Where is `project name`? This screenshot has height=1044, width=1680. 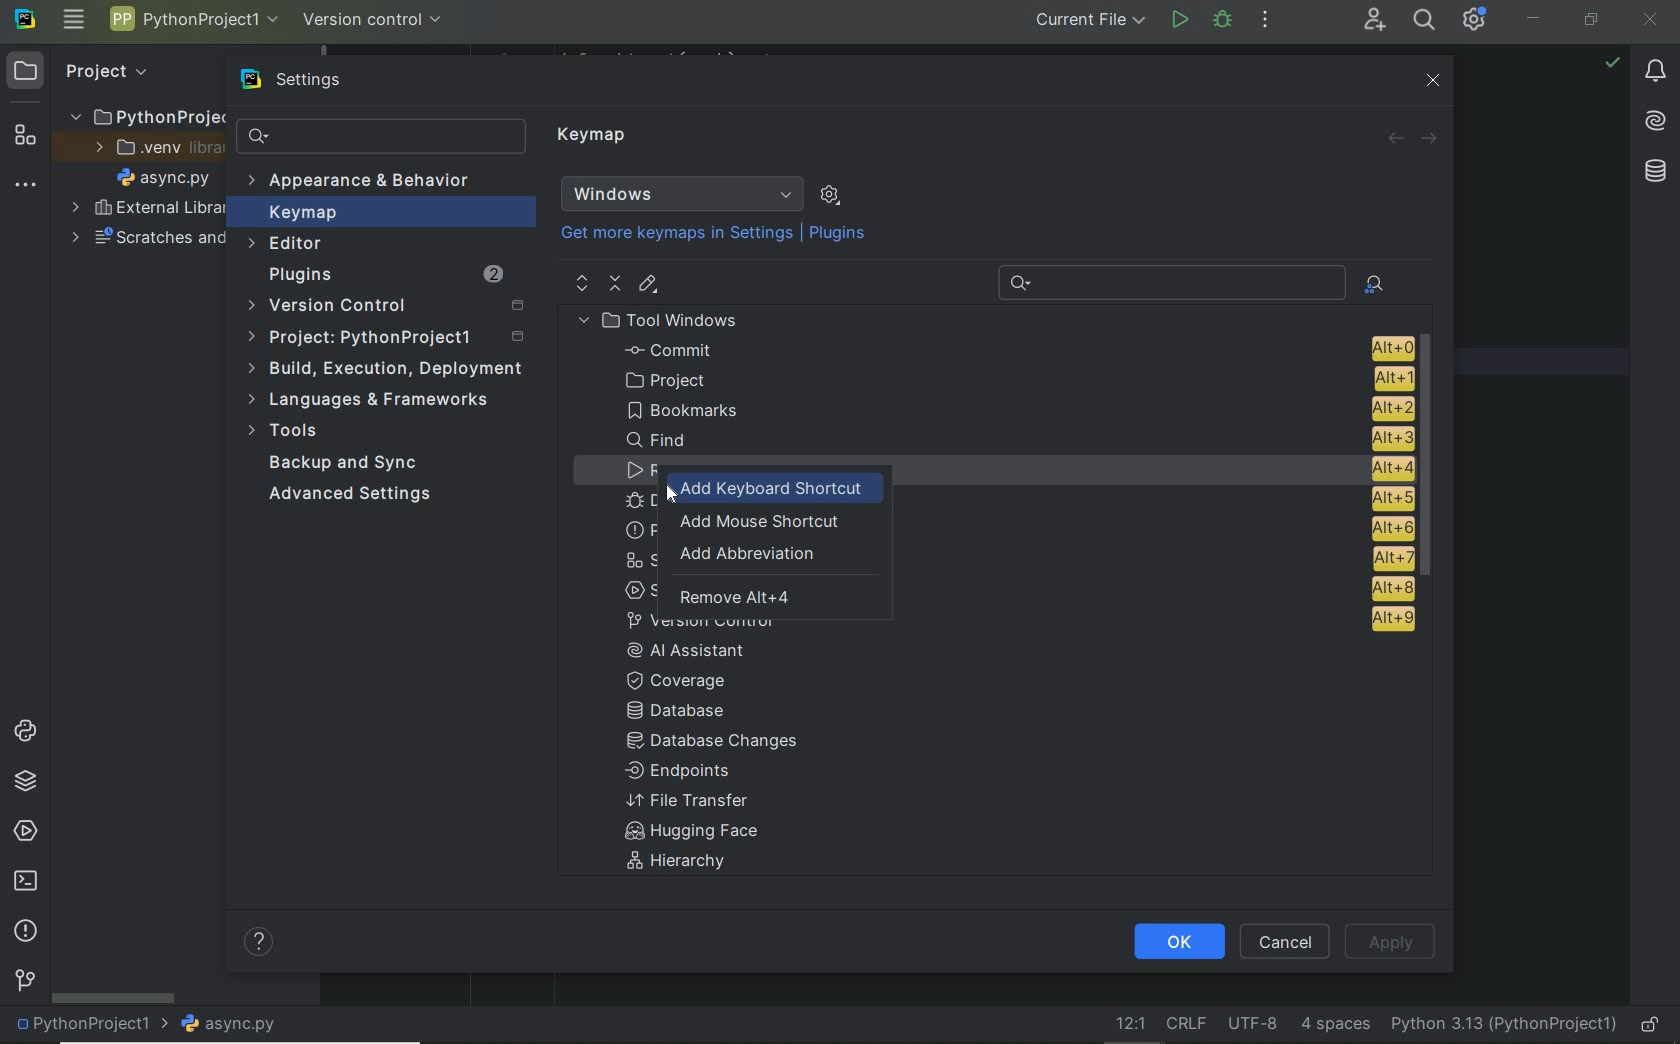
project name is located at coordinates (87, 1026).